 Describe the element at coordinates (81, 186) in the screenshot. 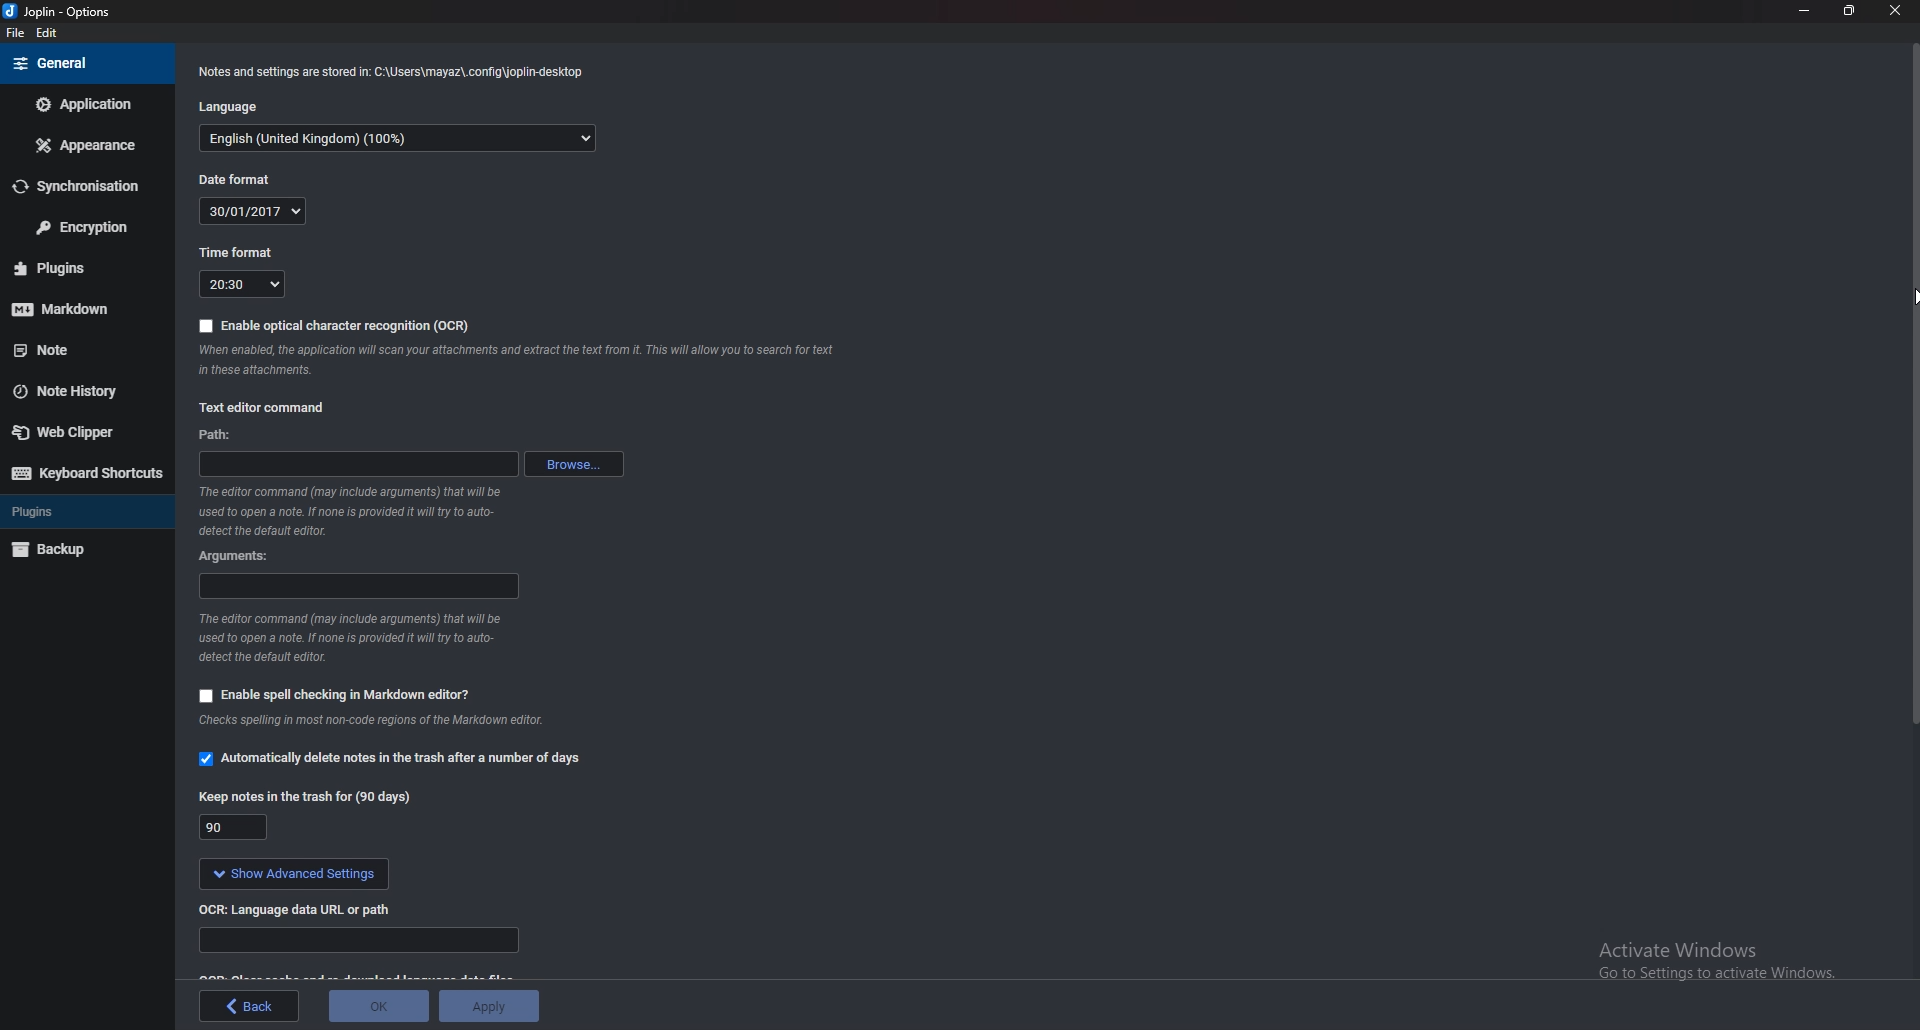

I see `Synchronization` at that location.